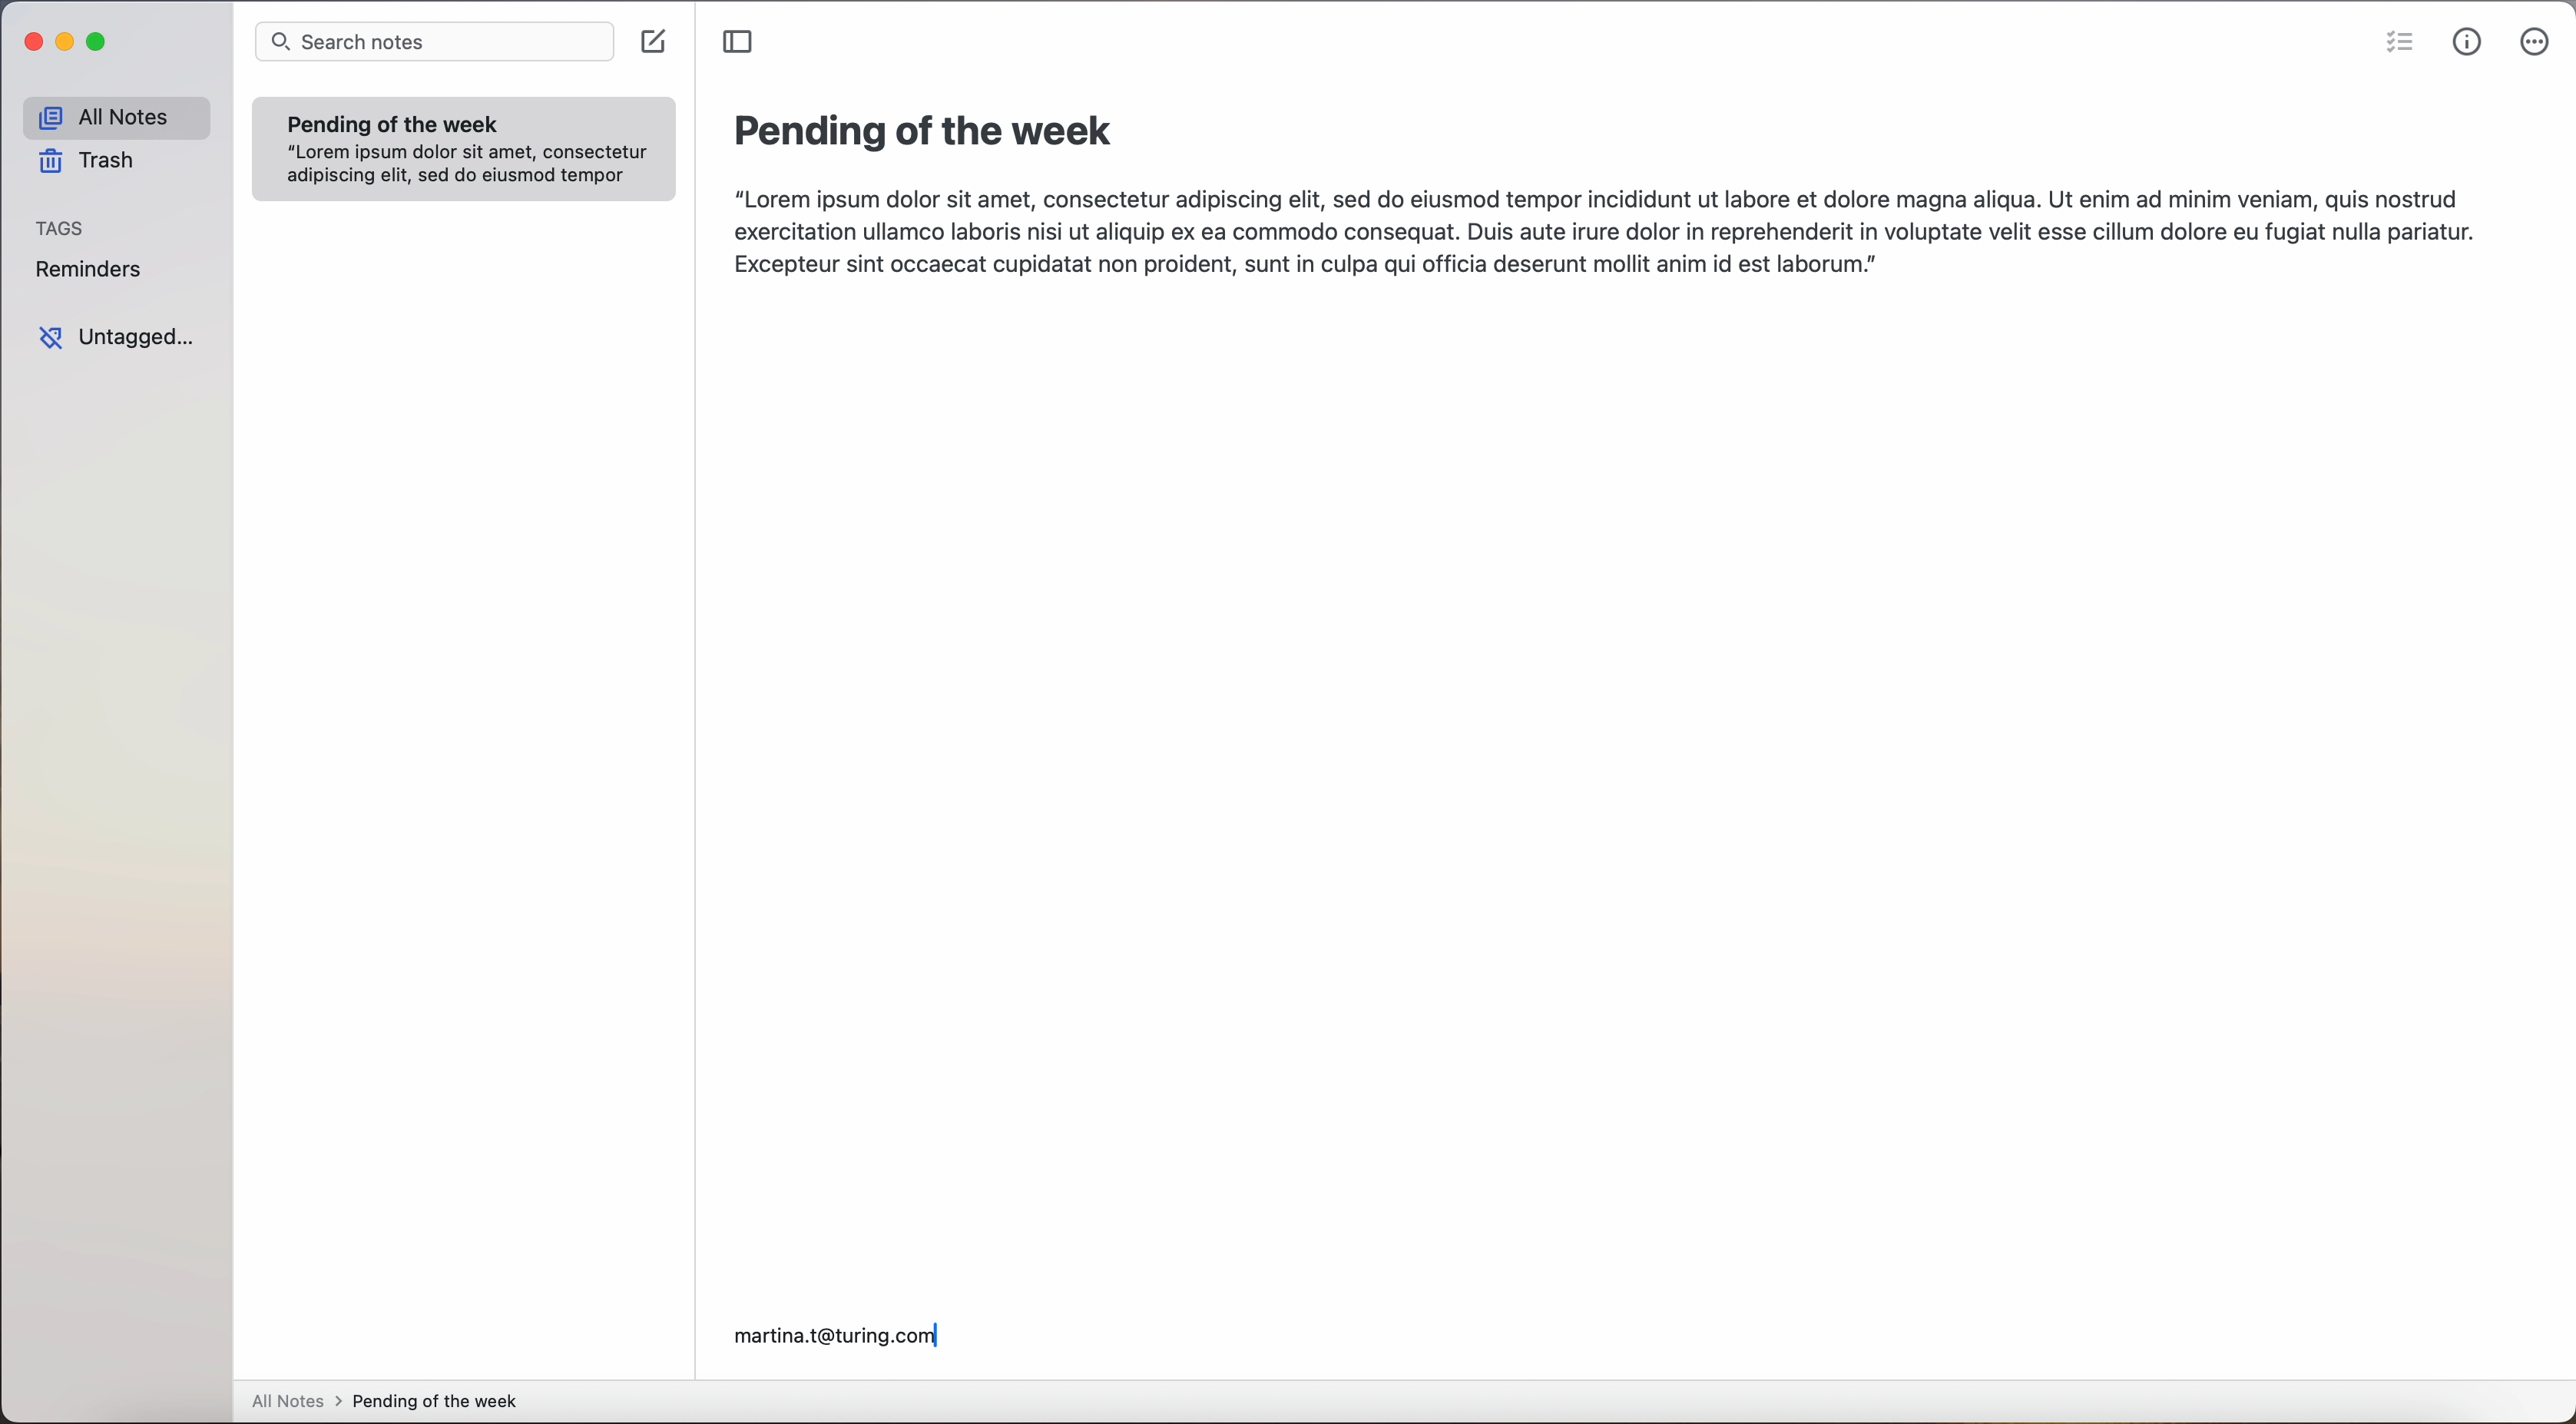 The image size is (2576, 1424). I want to click on trash, so click(92, 165).